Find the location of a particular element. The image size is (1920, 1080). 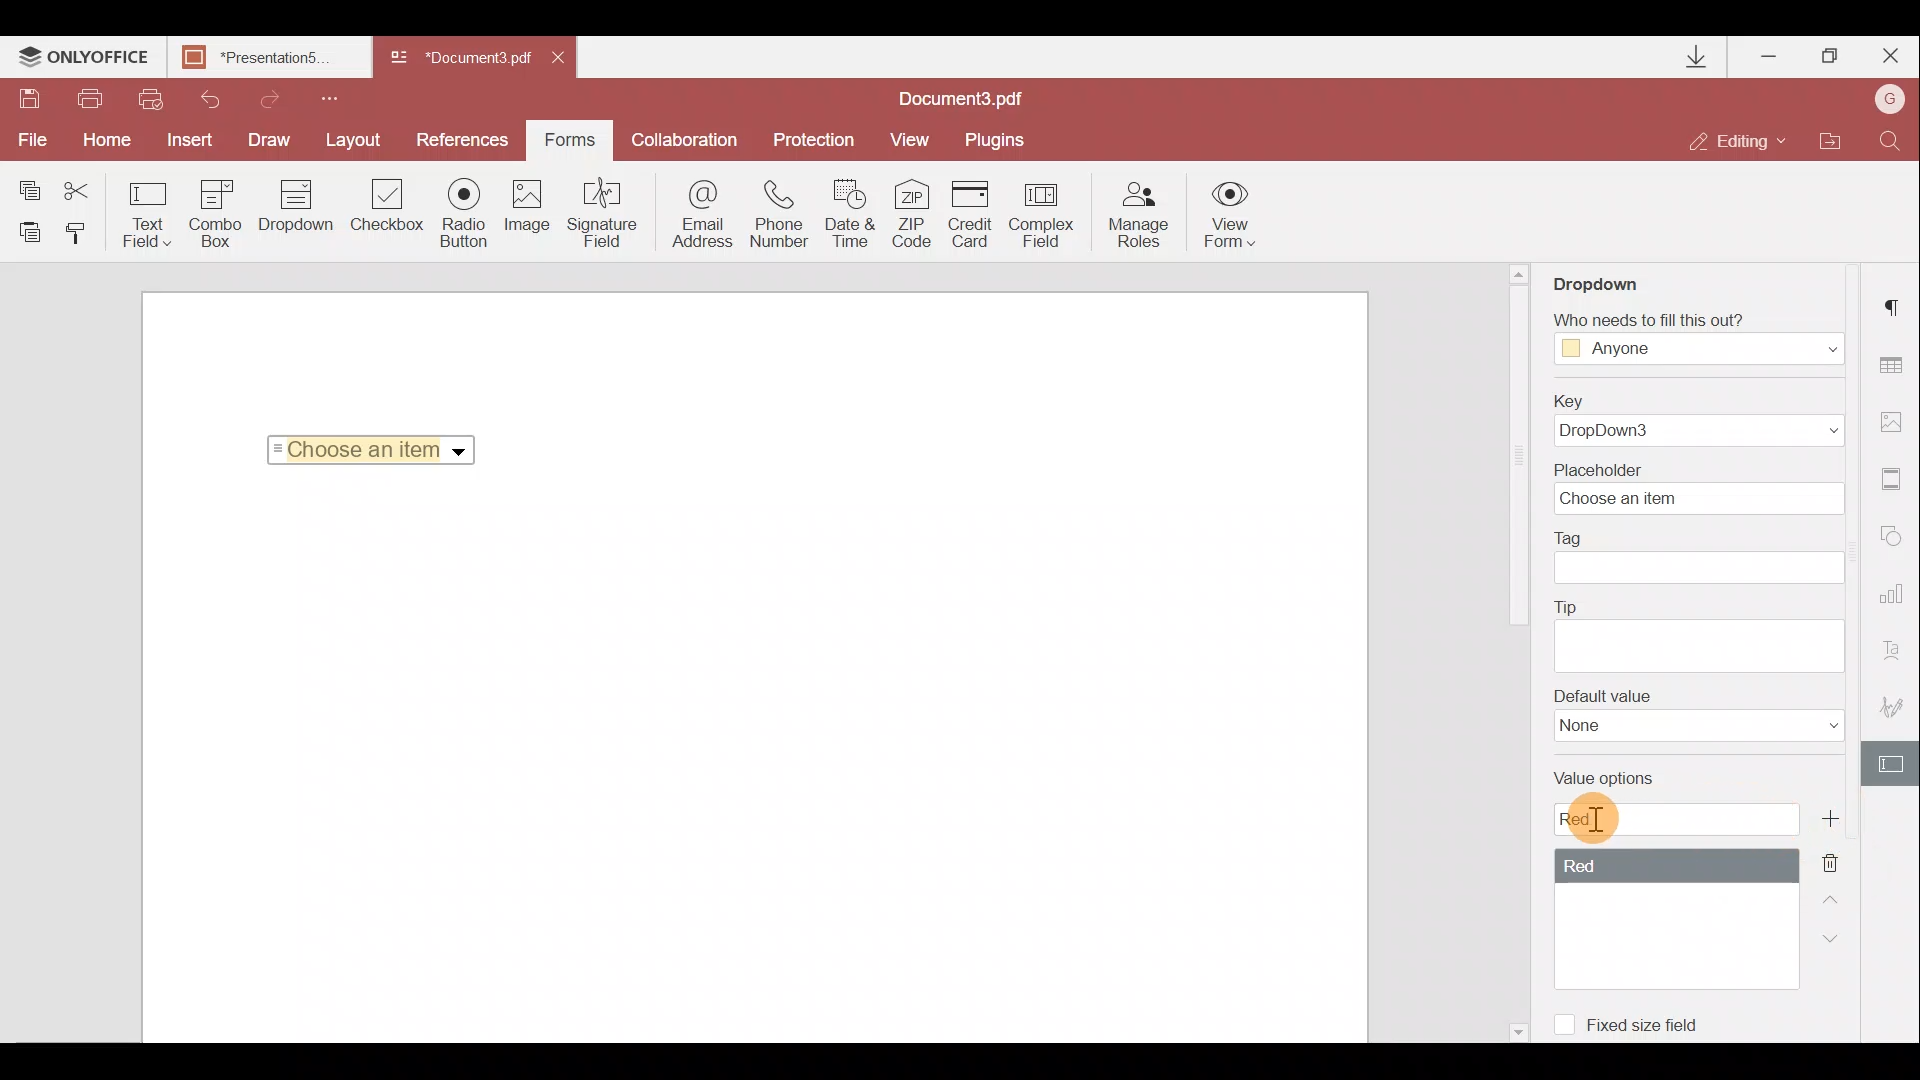

Complex field is located at coordinates (1043, 213).